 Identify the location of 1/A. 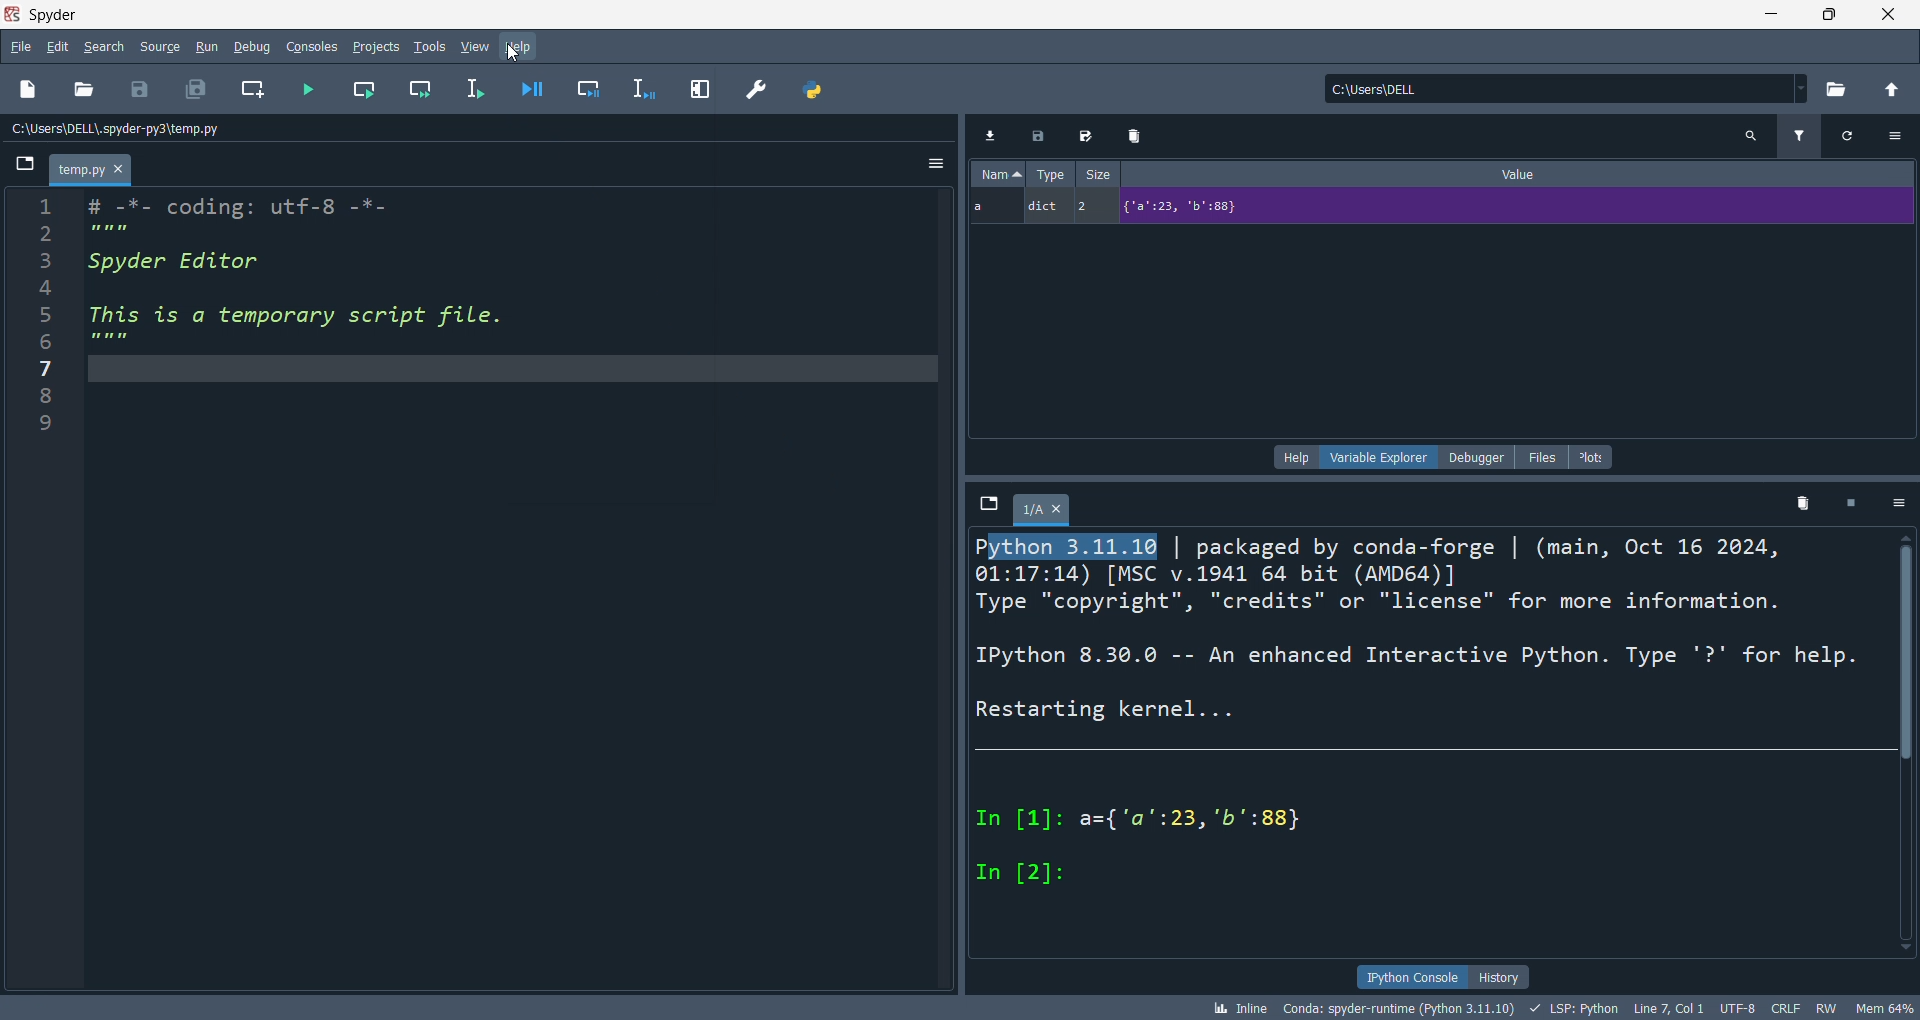
(1042, 508).